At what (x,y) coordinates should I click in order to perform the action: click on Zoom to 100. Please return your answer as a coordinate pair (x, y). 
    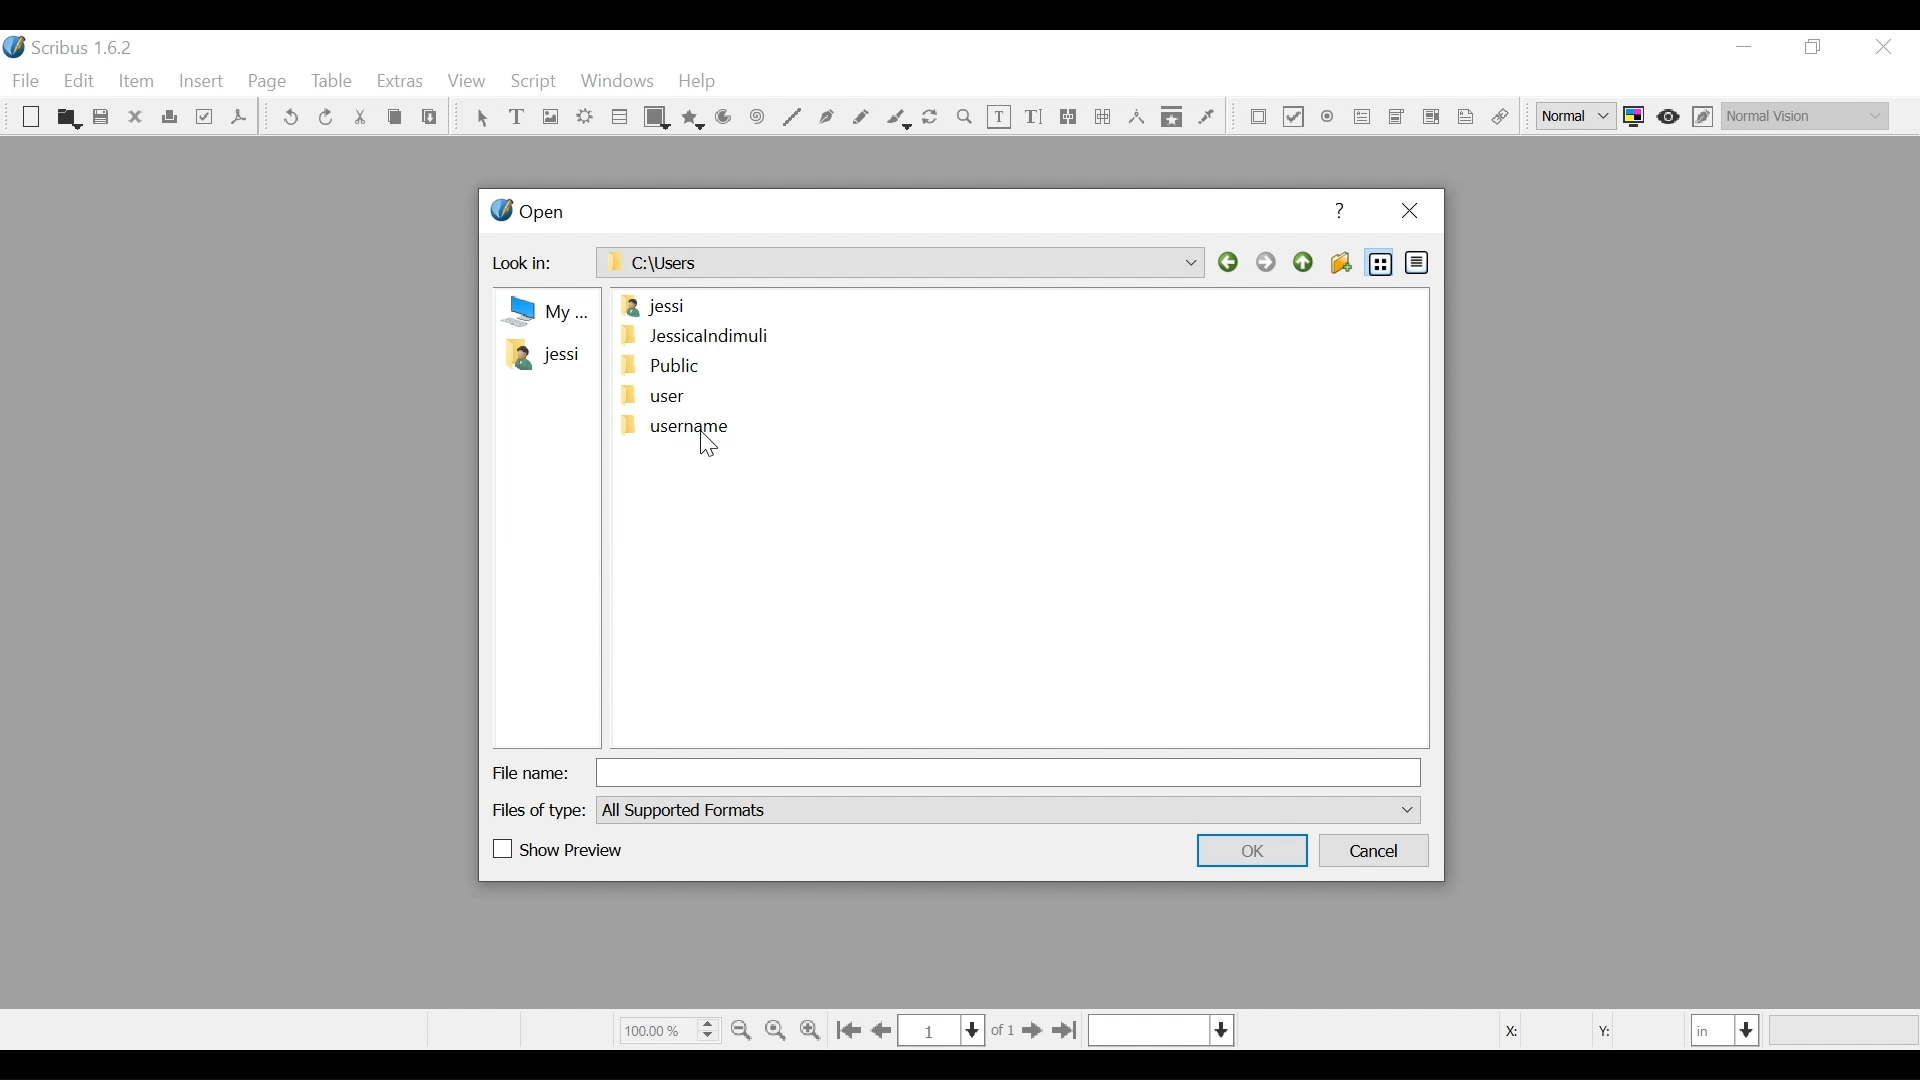
    Looking at the image, I should click on (778, 1027).